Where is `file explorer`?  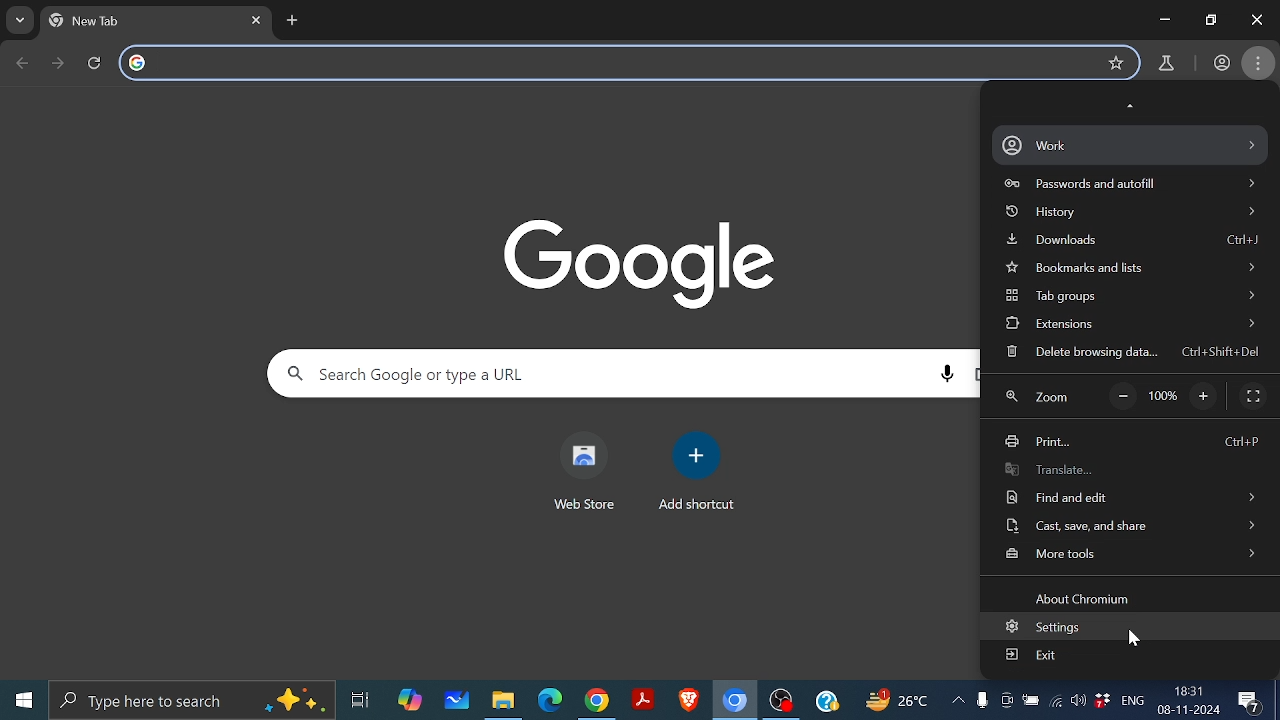 file explorer is located at coordinates (502, 701).